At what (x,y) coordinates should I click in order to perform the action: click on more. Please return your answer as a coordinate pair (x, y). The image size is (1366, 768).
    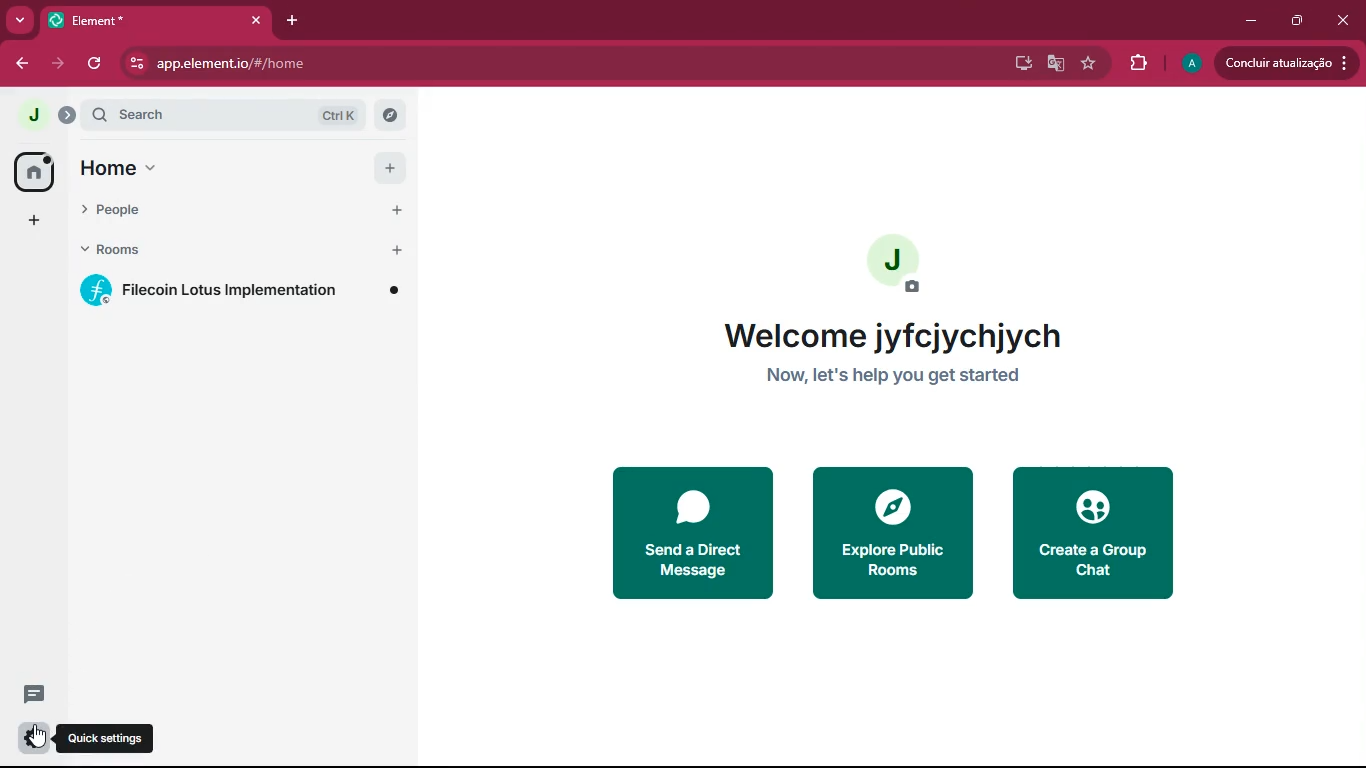
    Looking at the image, I should click on (22, 19).